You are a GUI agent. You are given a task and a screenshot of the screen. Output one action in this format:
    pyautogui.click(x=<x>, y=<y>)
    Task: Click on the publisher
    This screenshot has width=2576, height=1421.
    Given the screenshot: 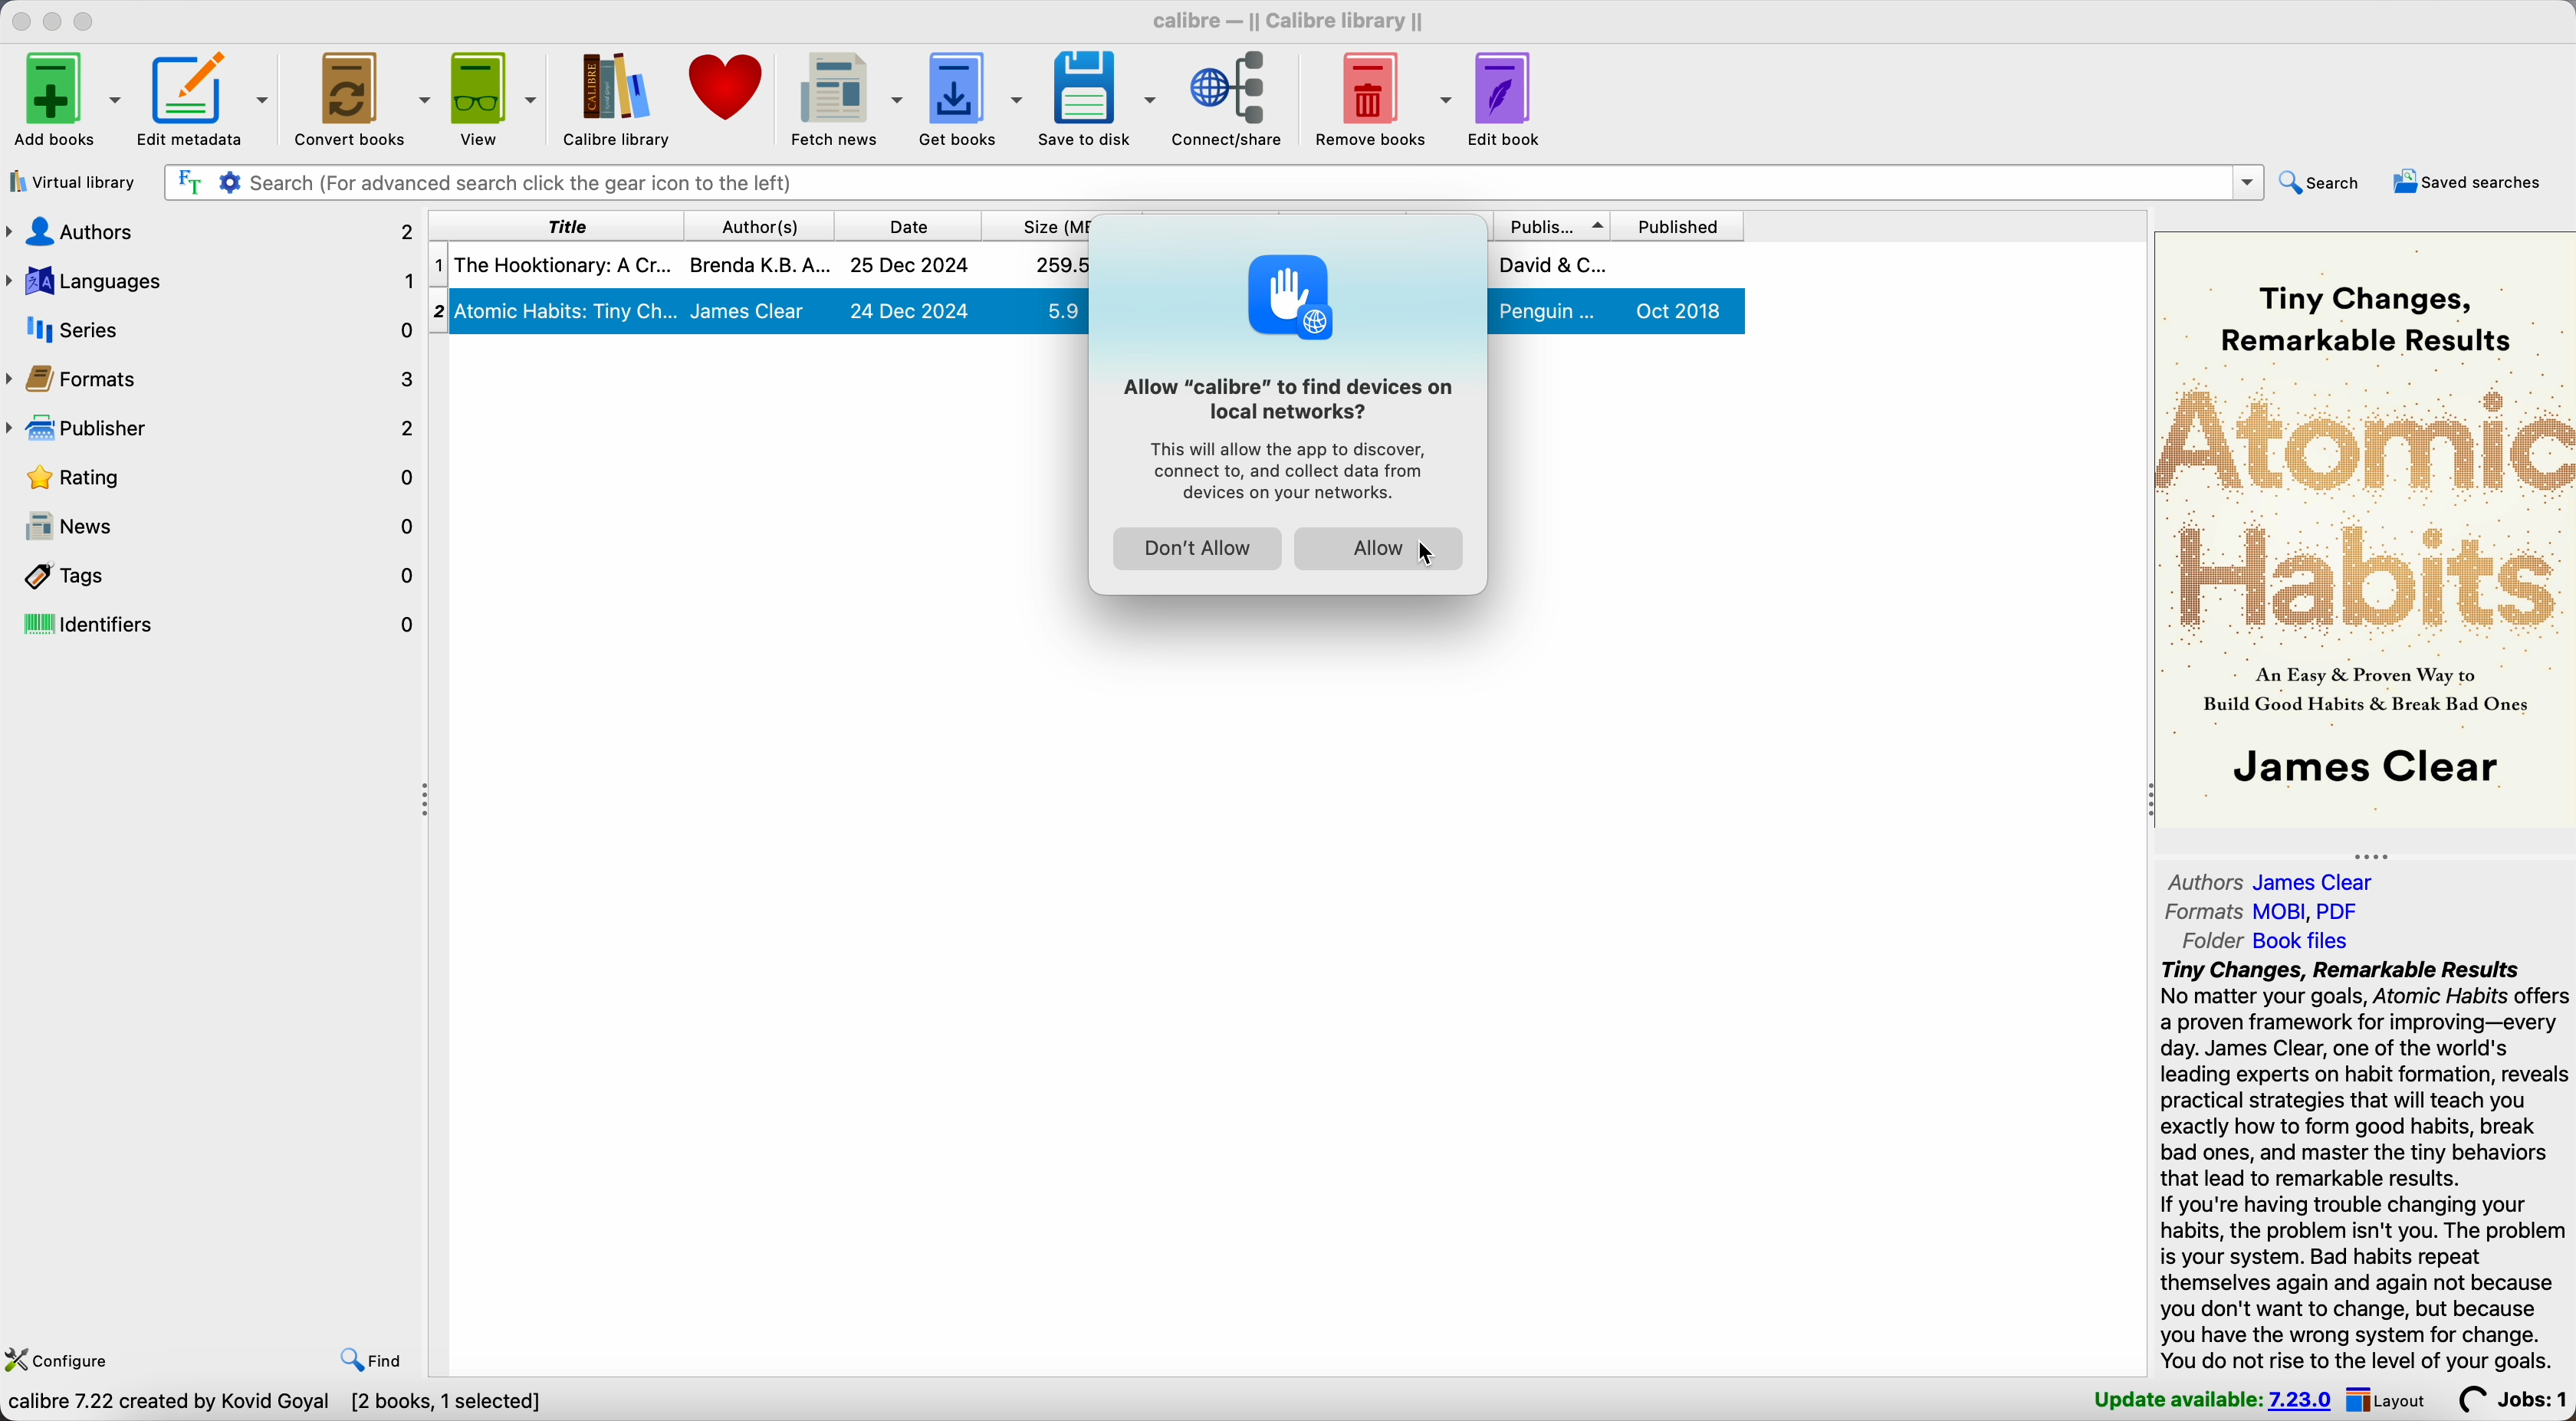 What is the action you would take?
    pyautogui.click(x=1554, y=225)
    